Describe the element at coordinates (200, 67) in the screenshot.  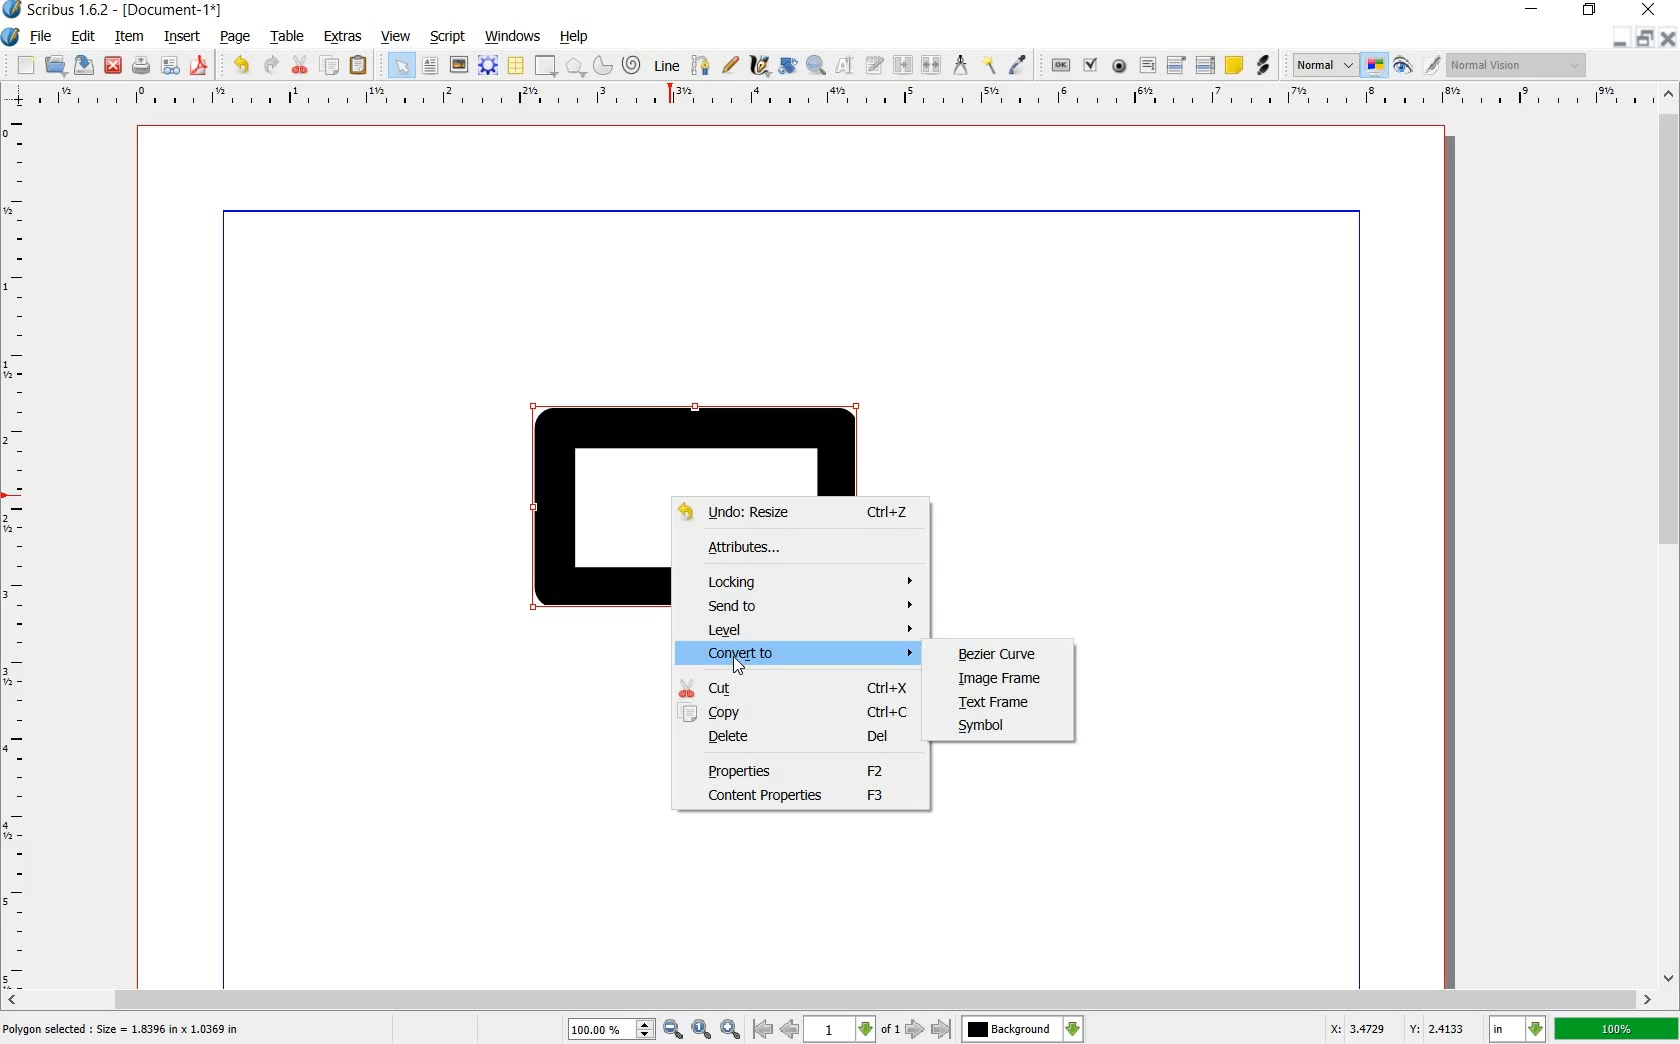
I see `save as pdf` at that location.